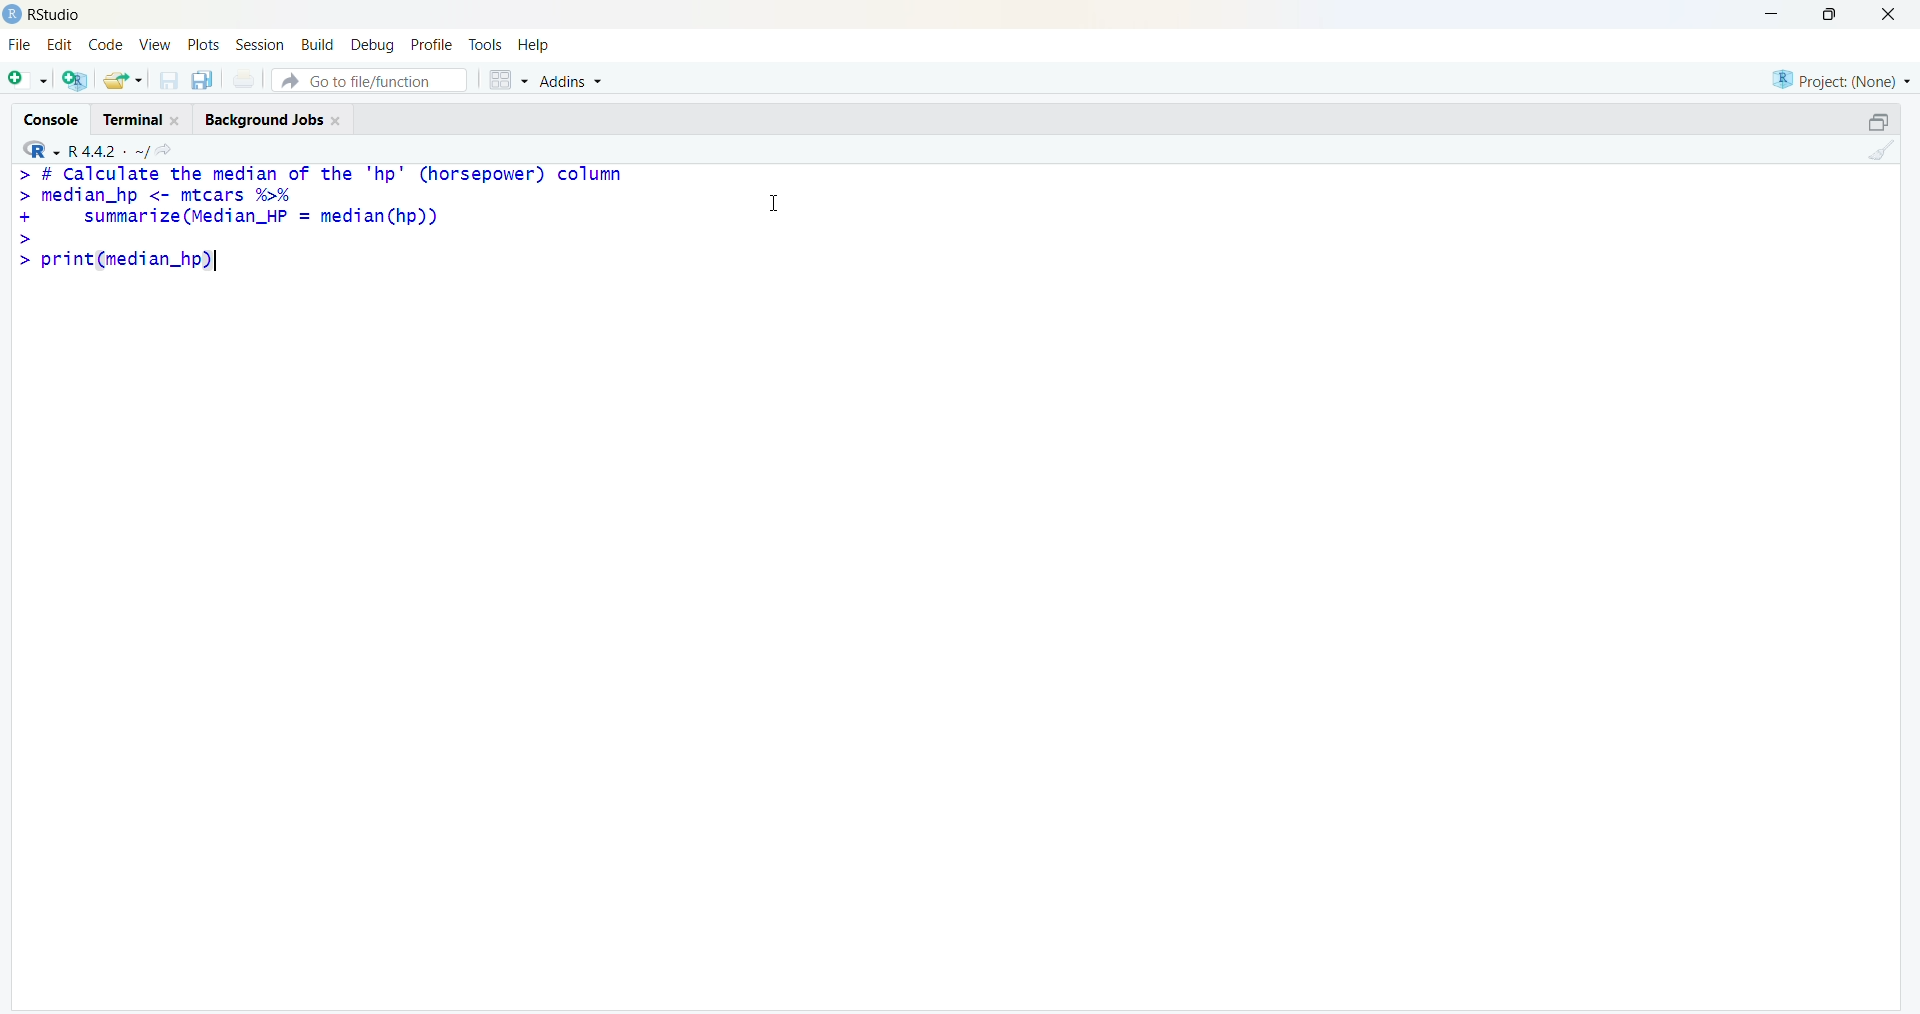 The width and height of the screenshot is (1920, 1014). What do you see at coordinates (371, 80) in the screenshot?
I see `go to file/function` at bounding box center [371, 80].